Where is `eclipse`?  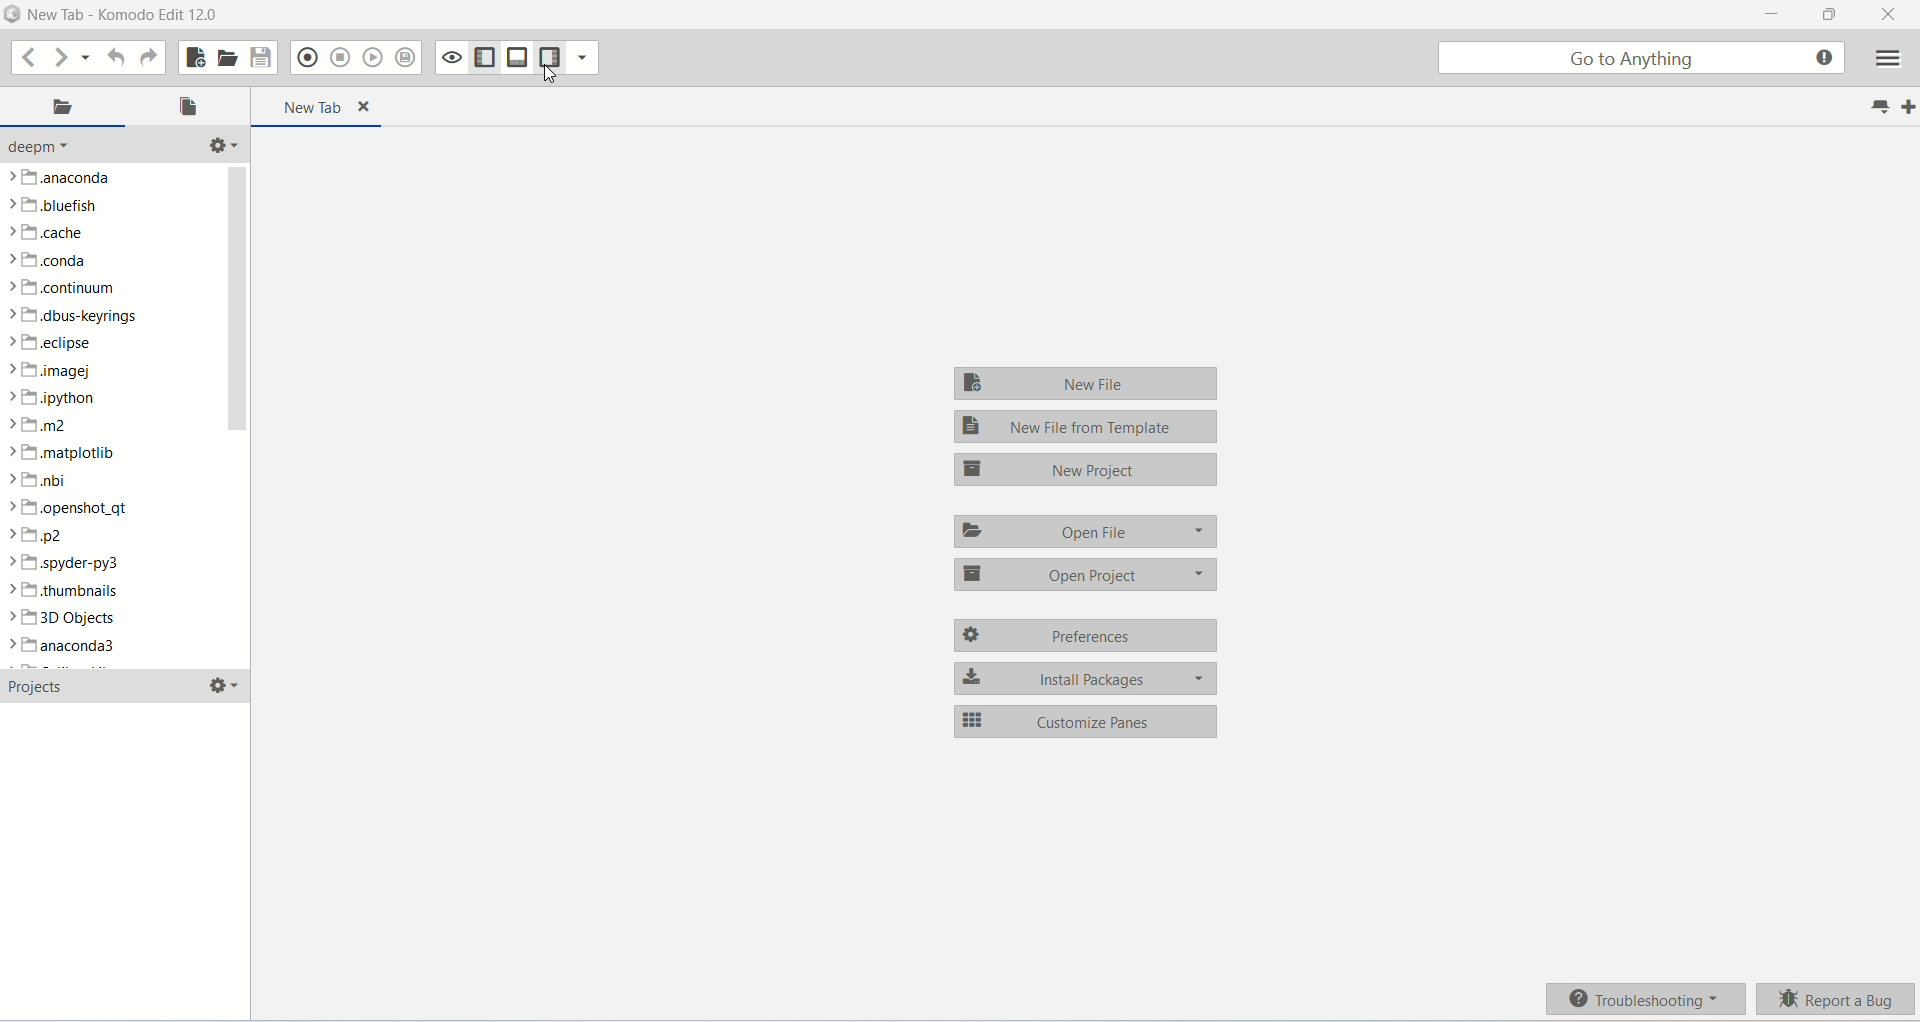
eclipse is located at coordinates (53, 343).